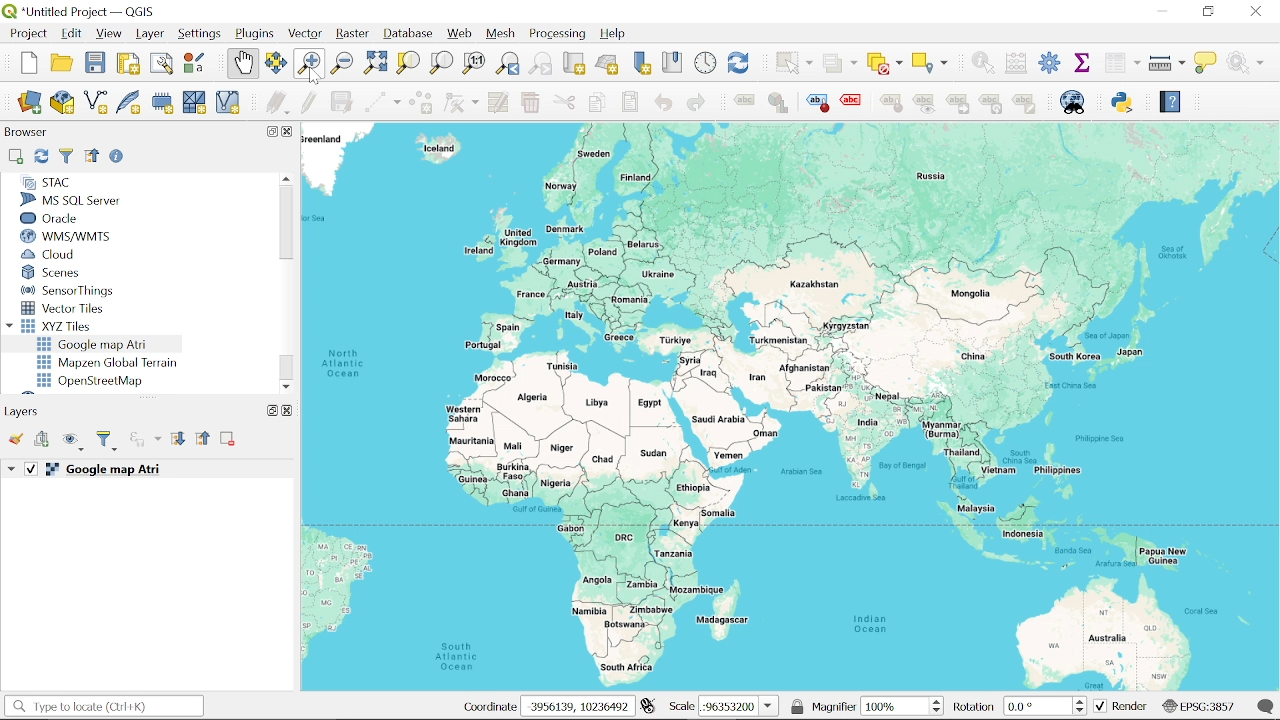 This screenshot has height=720, width=1280. Describe the element at coordinates (95, 63) in the screenshot. I see `Save project` at that location.